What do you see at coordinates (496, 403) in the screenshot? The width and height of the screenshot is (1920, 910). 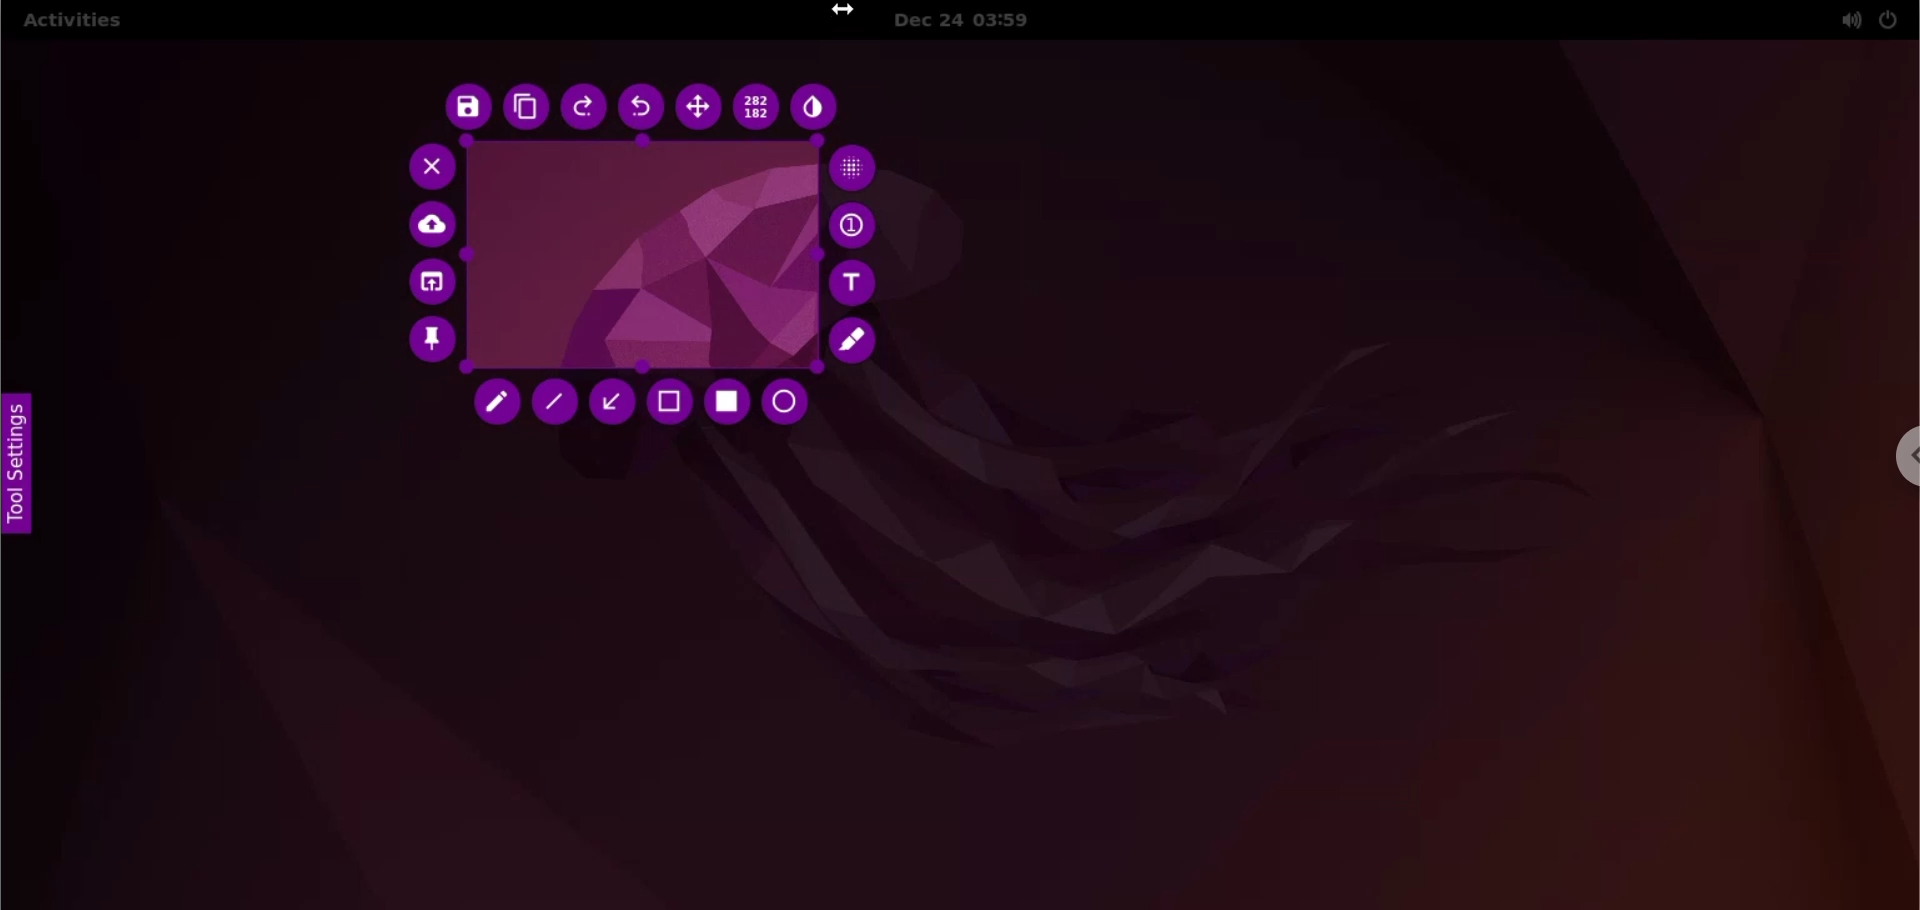 I see `pencil` at bounding box center [496, 403].